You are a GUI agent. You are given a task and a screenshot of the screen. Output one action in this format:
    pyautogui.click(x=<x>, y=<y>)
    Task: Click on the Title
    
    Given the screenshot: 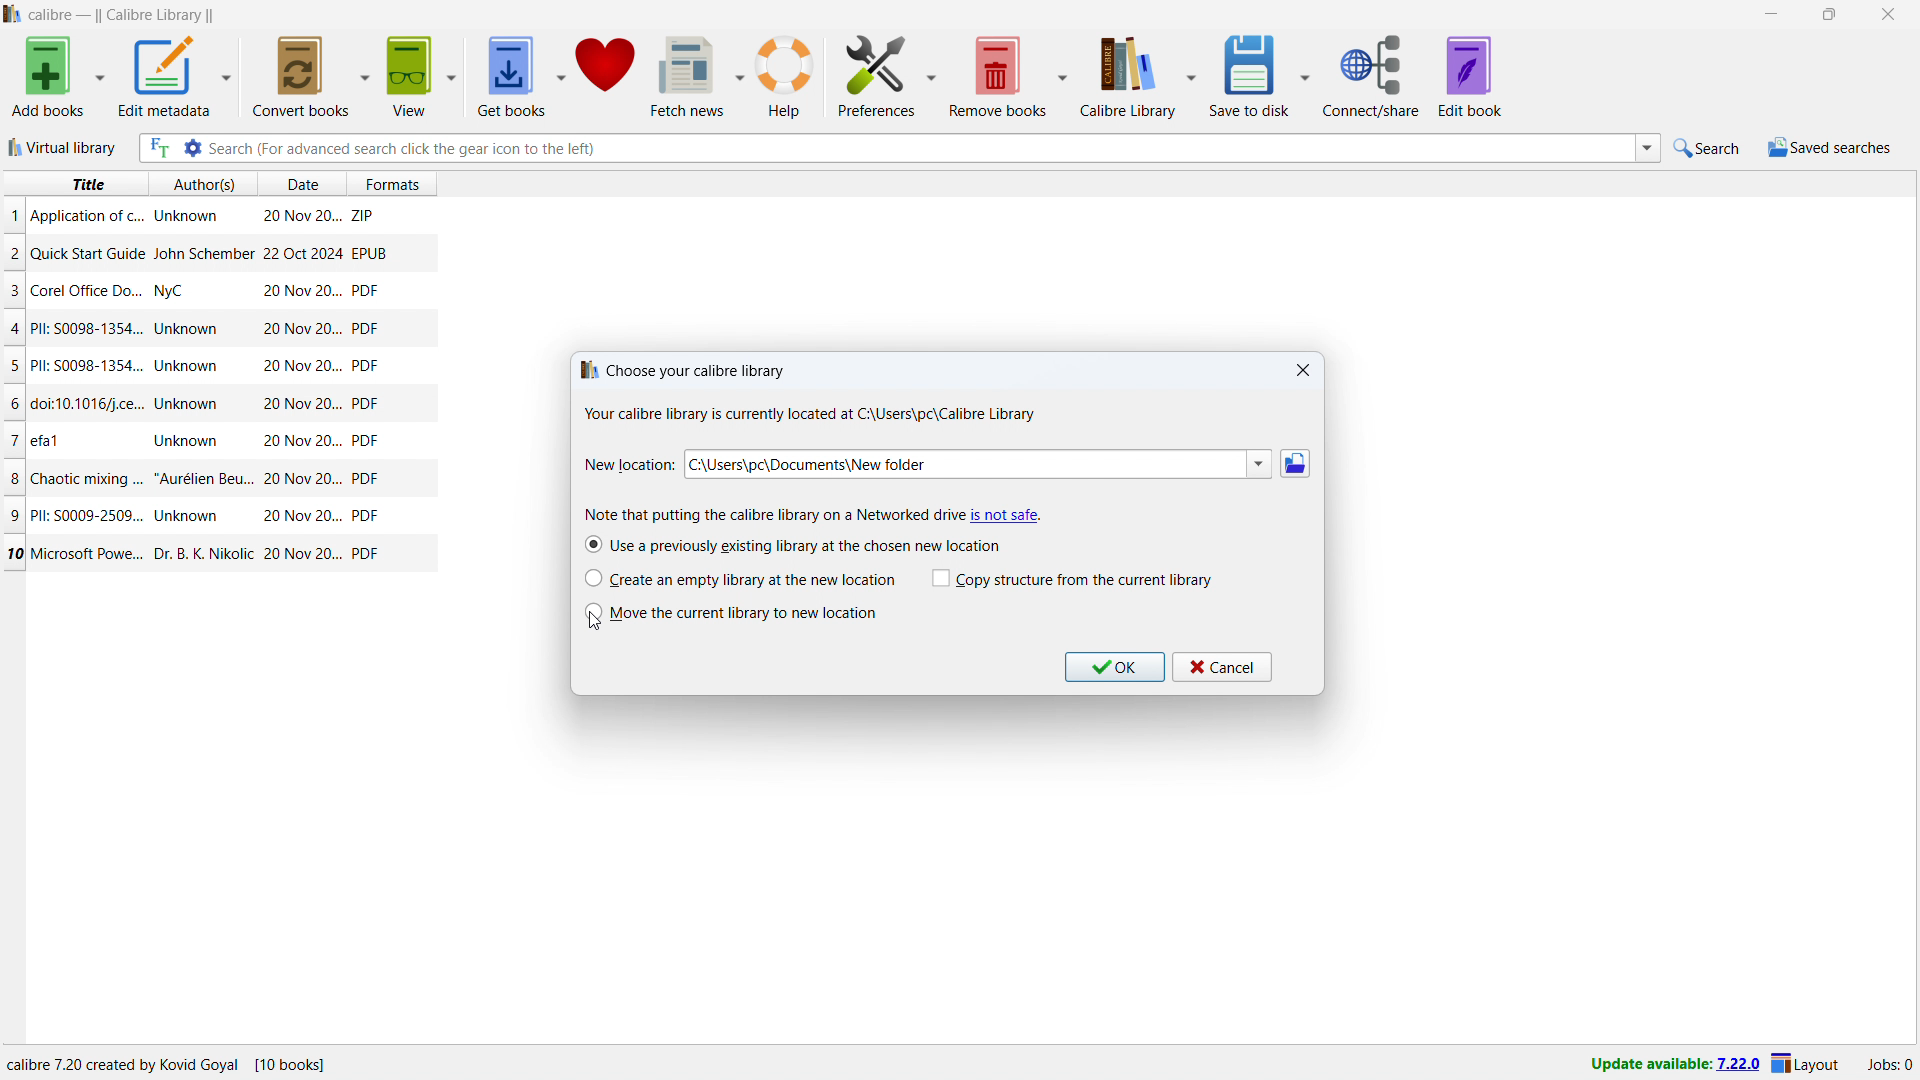 What is the action you would take?
    pyautogui.click(x=92, y=290)
    